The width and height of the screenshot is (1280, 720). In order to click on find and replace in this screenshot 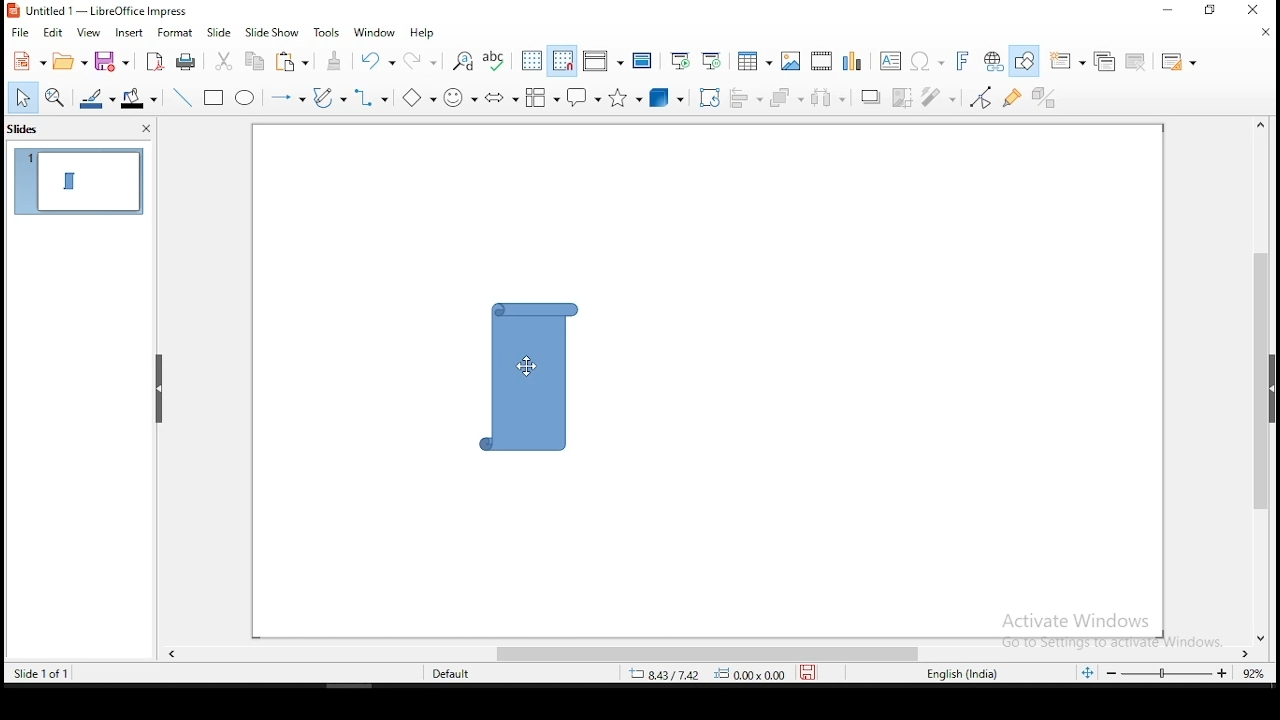, I will do `click(464, 61)`.